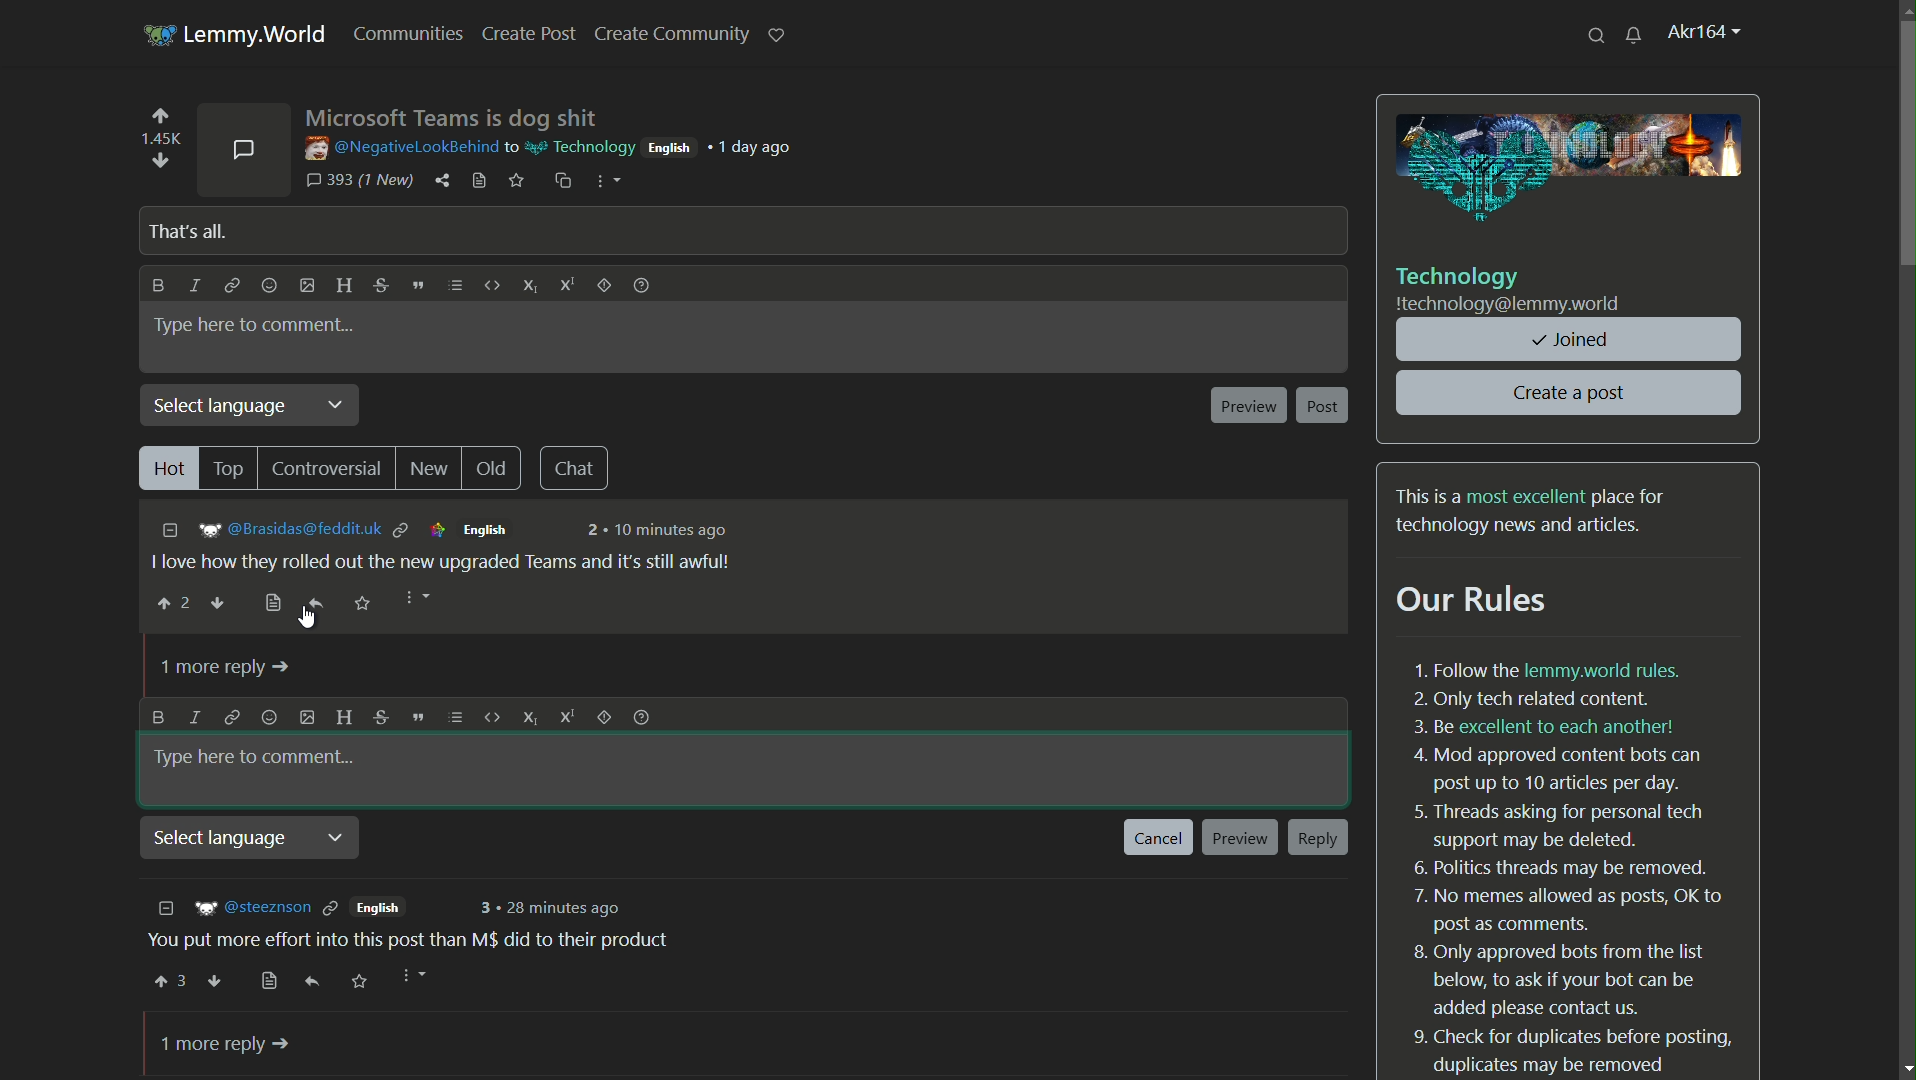 Image resolution: width=1916 pixels, height=1080 pixels. Describe the element at coordinates (227, 669) in the screenshot. I see `1 more reply` at that location.